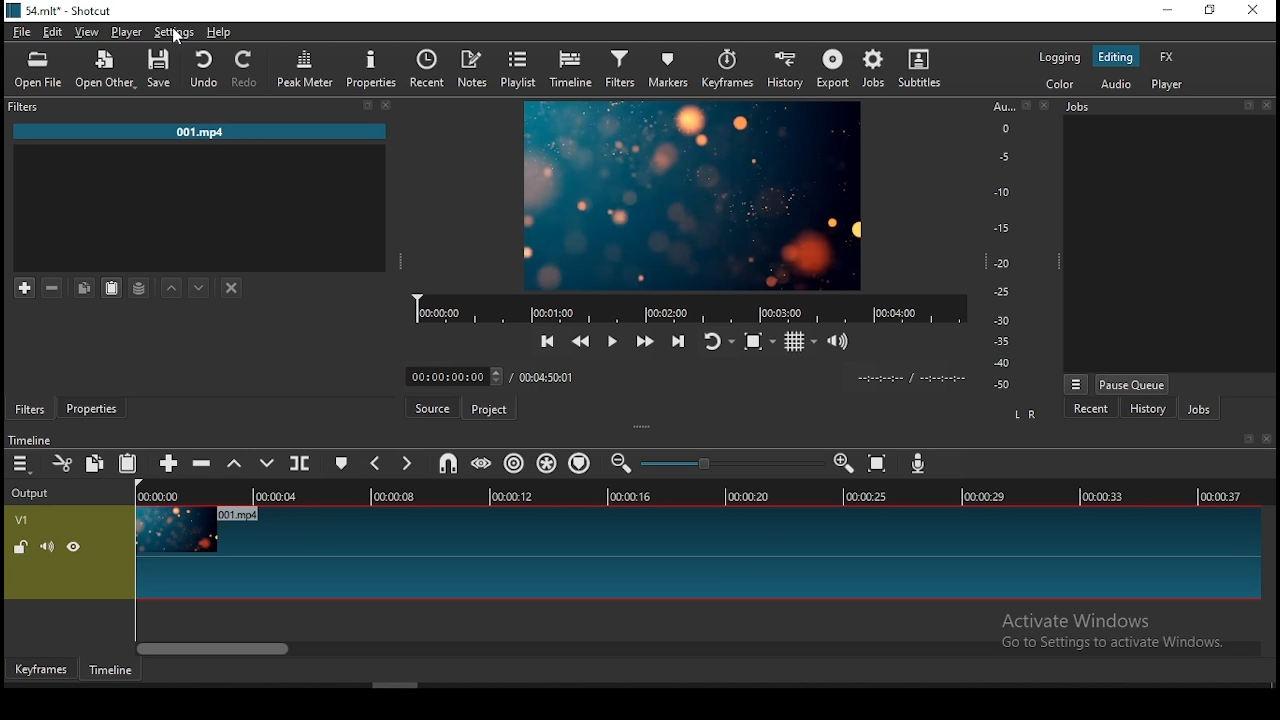 The height and width of the screenshot is (720, 1280). I want to click on undo, so click(207, 73).